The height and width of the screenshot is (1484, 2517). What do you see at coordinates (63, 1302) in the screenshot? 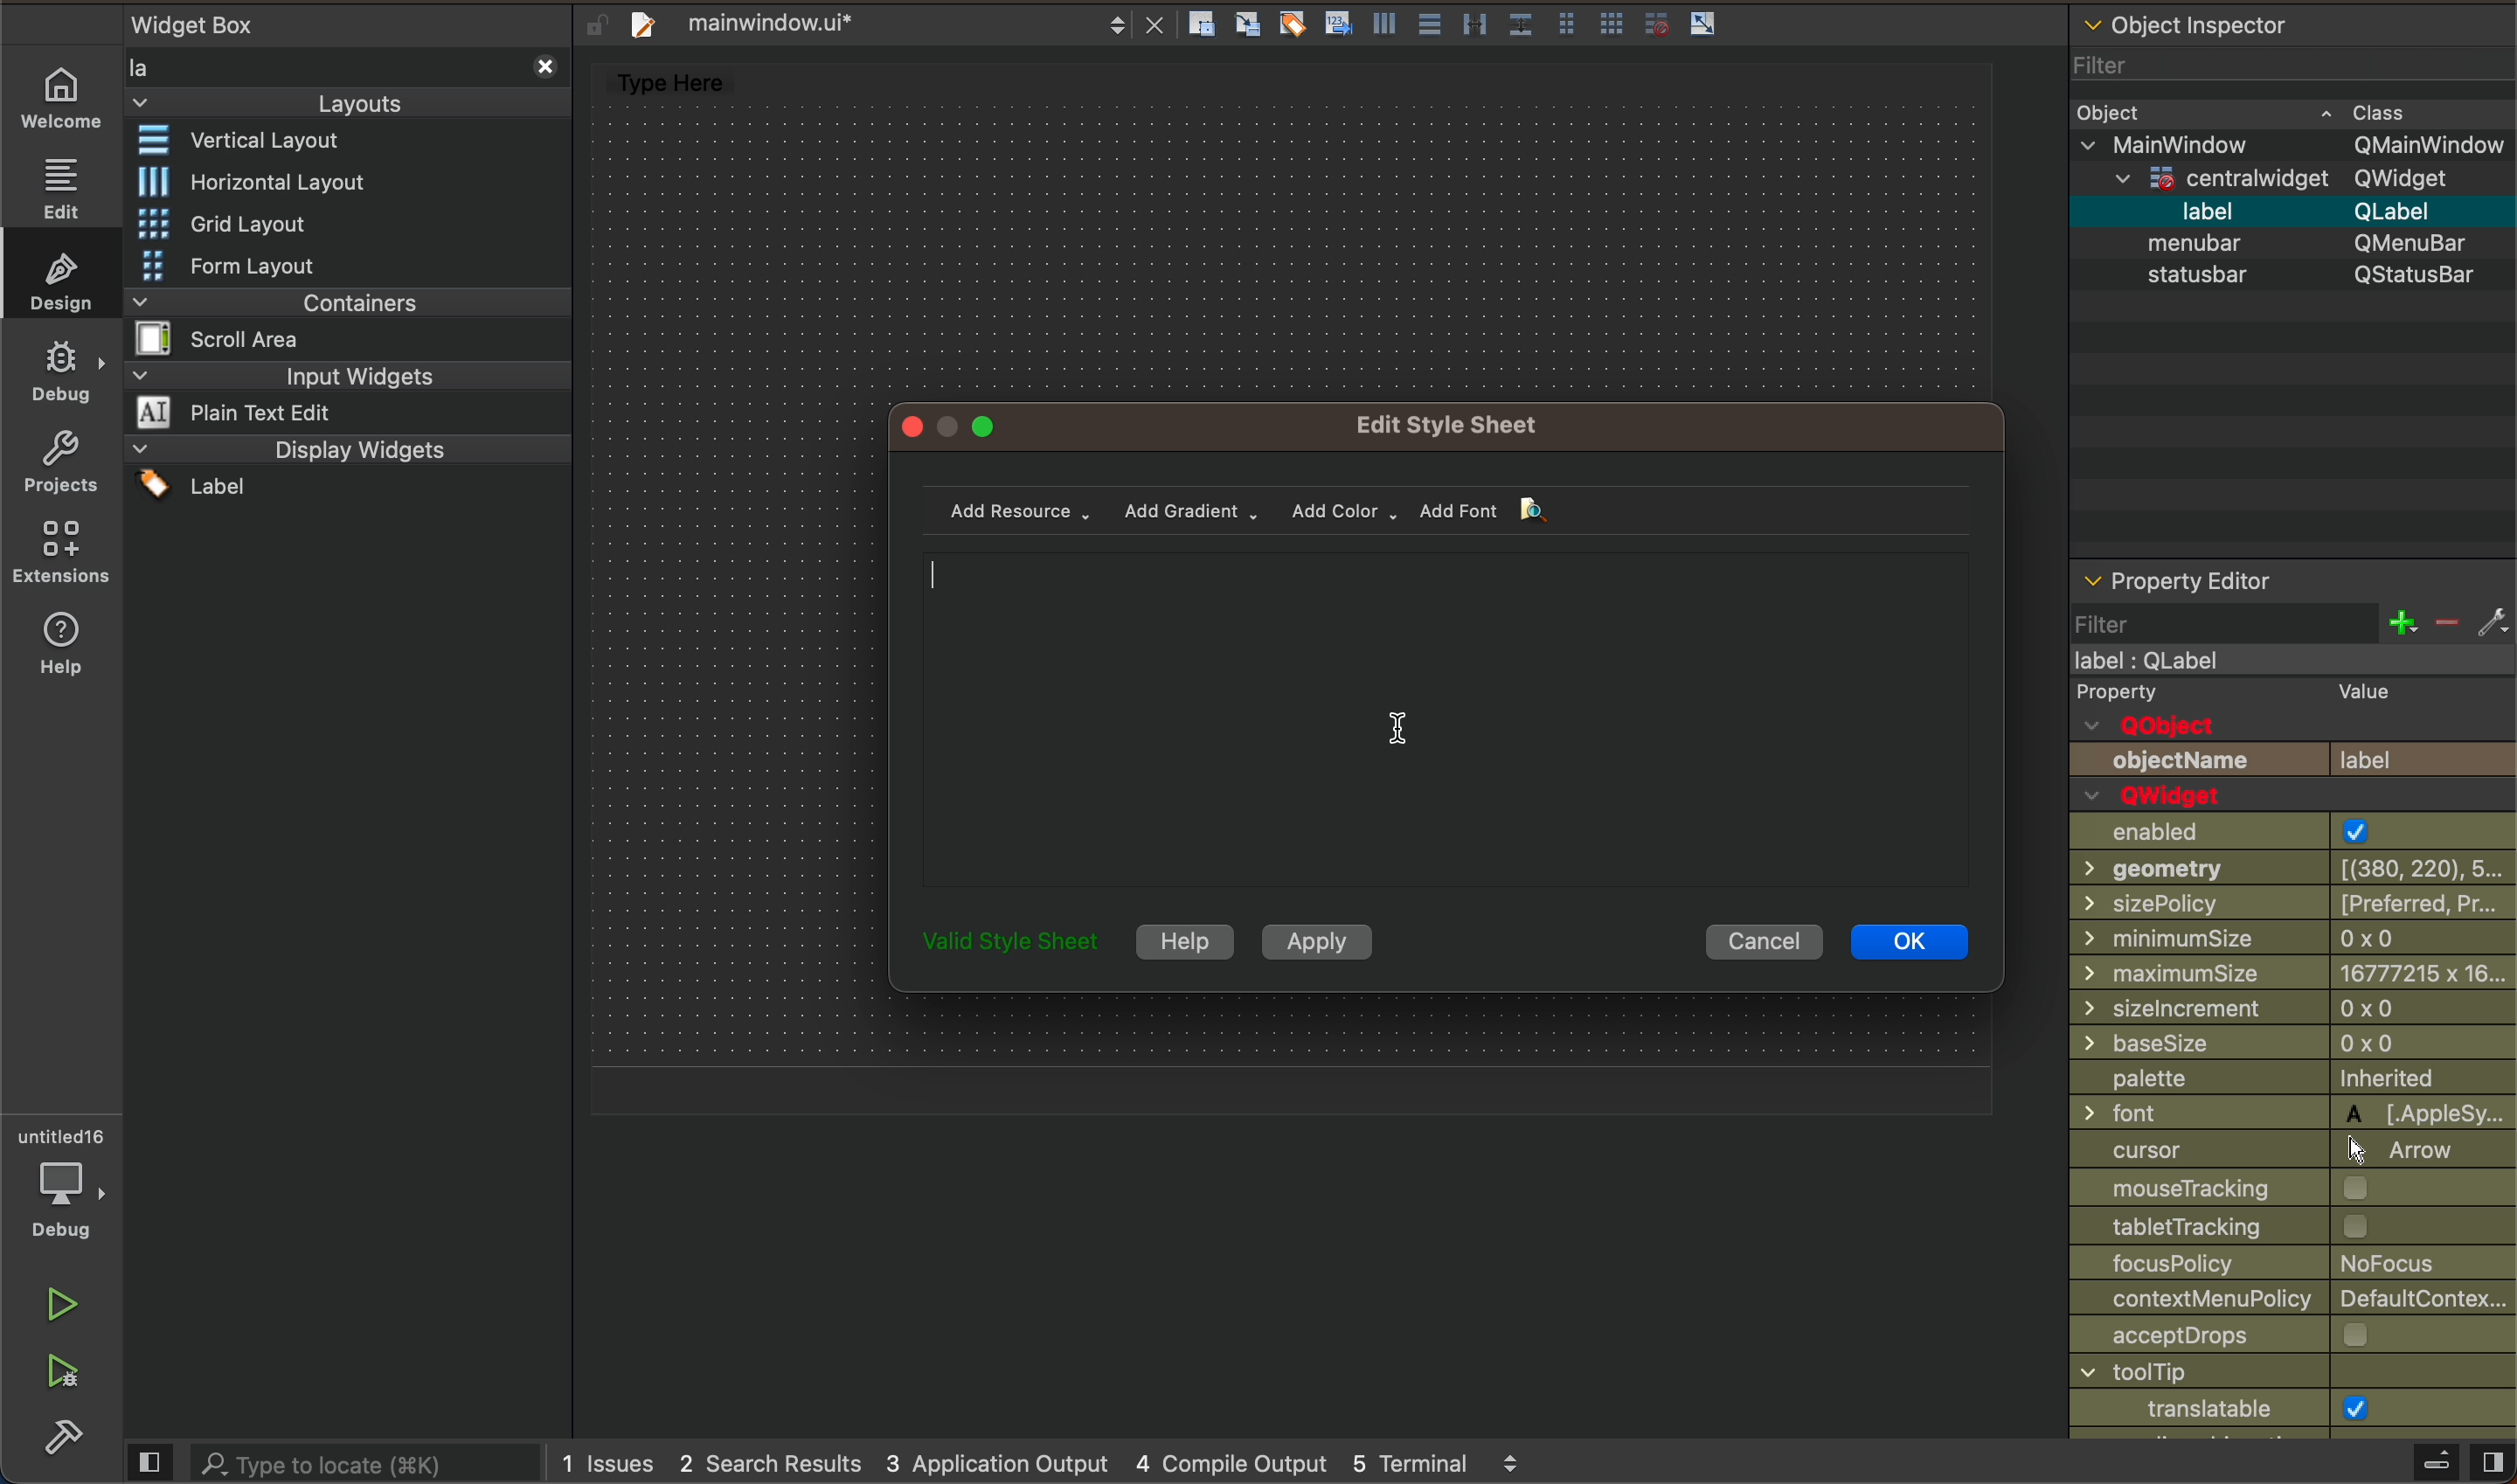
I see `run` at bounding box center [63, 1302].